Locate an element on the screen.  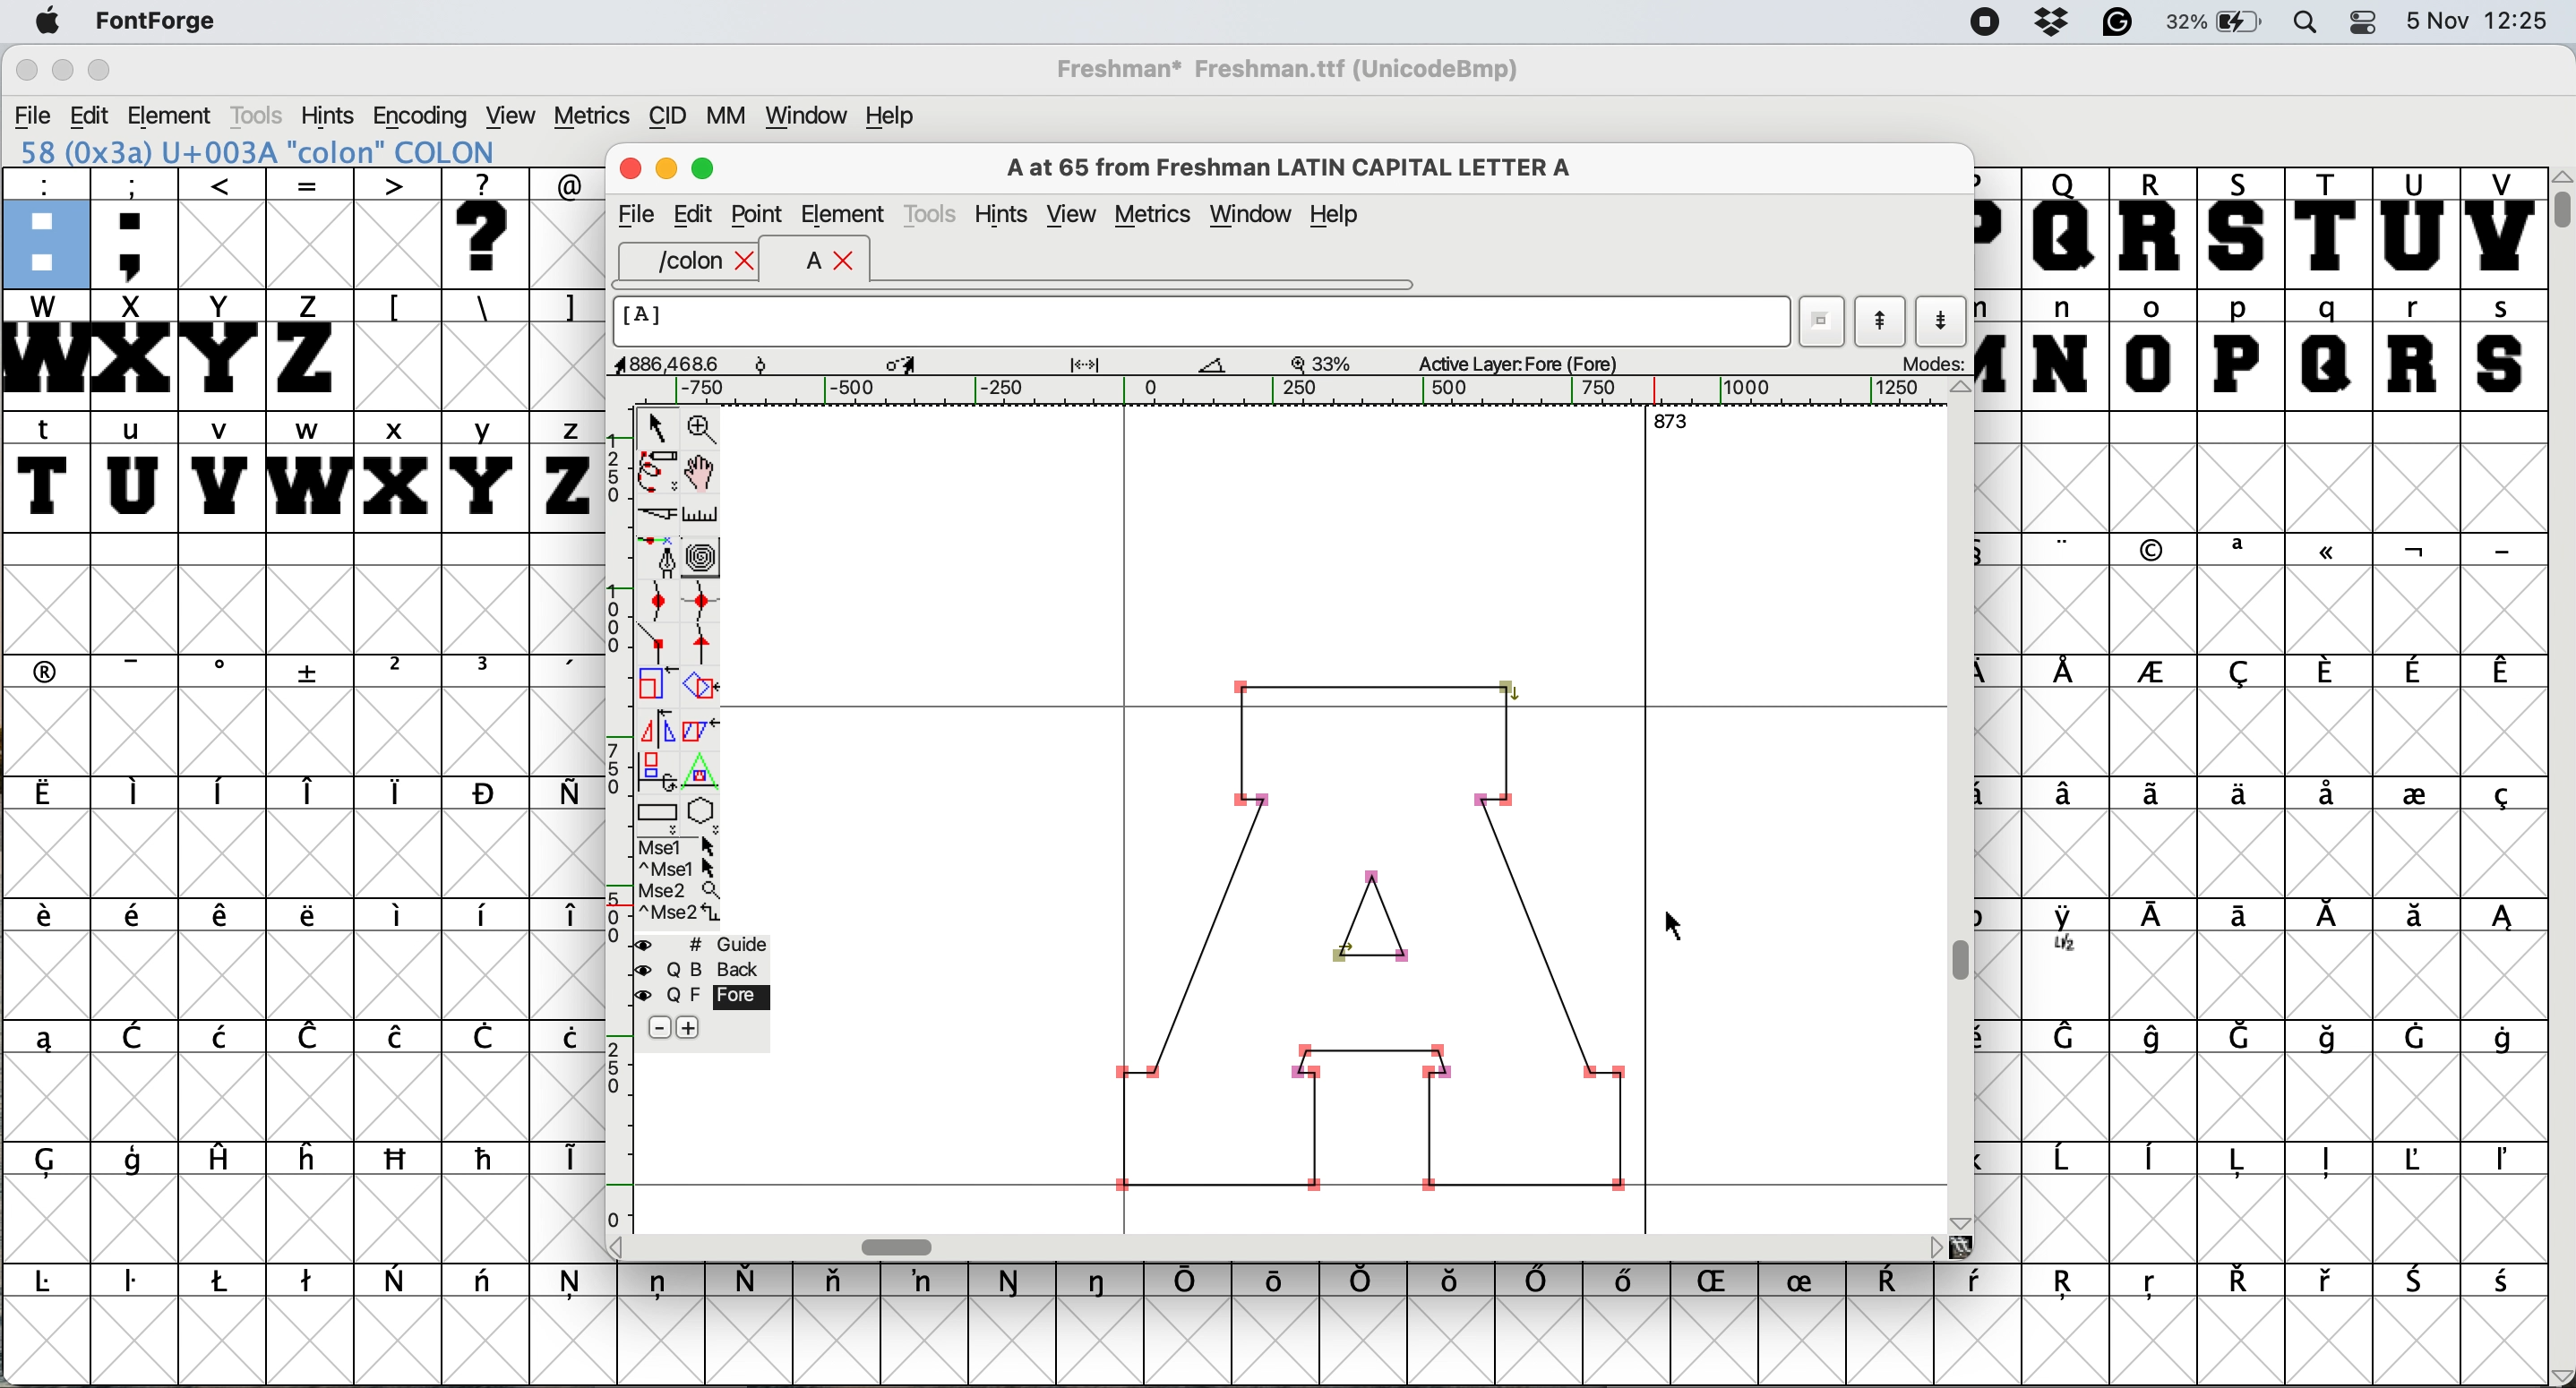
back is located at coordinates (697, 966).